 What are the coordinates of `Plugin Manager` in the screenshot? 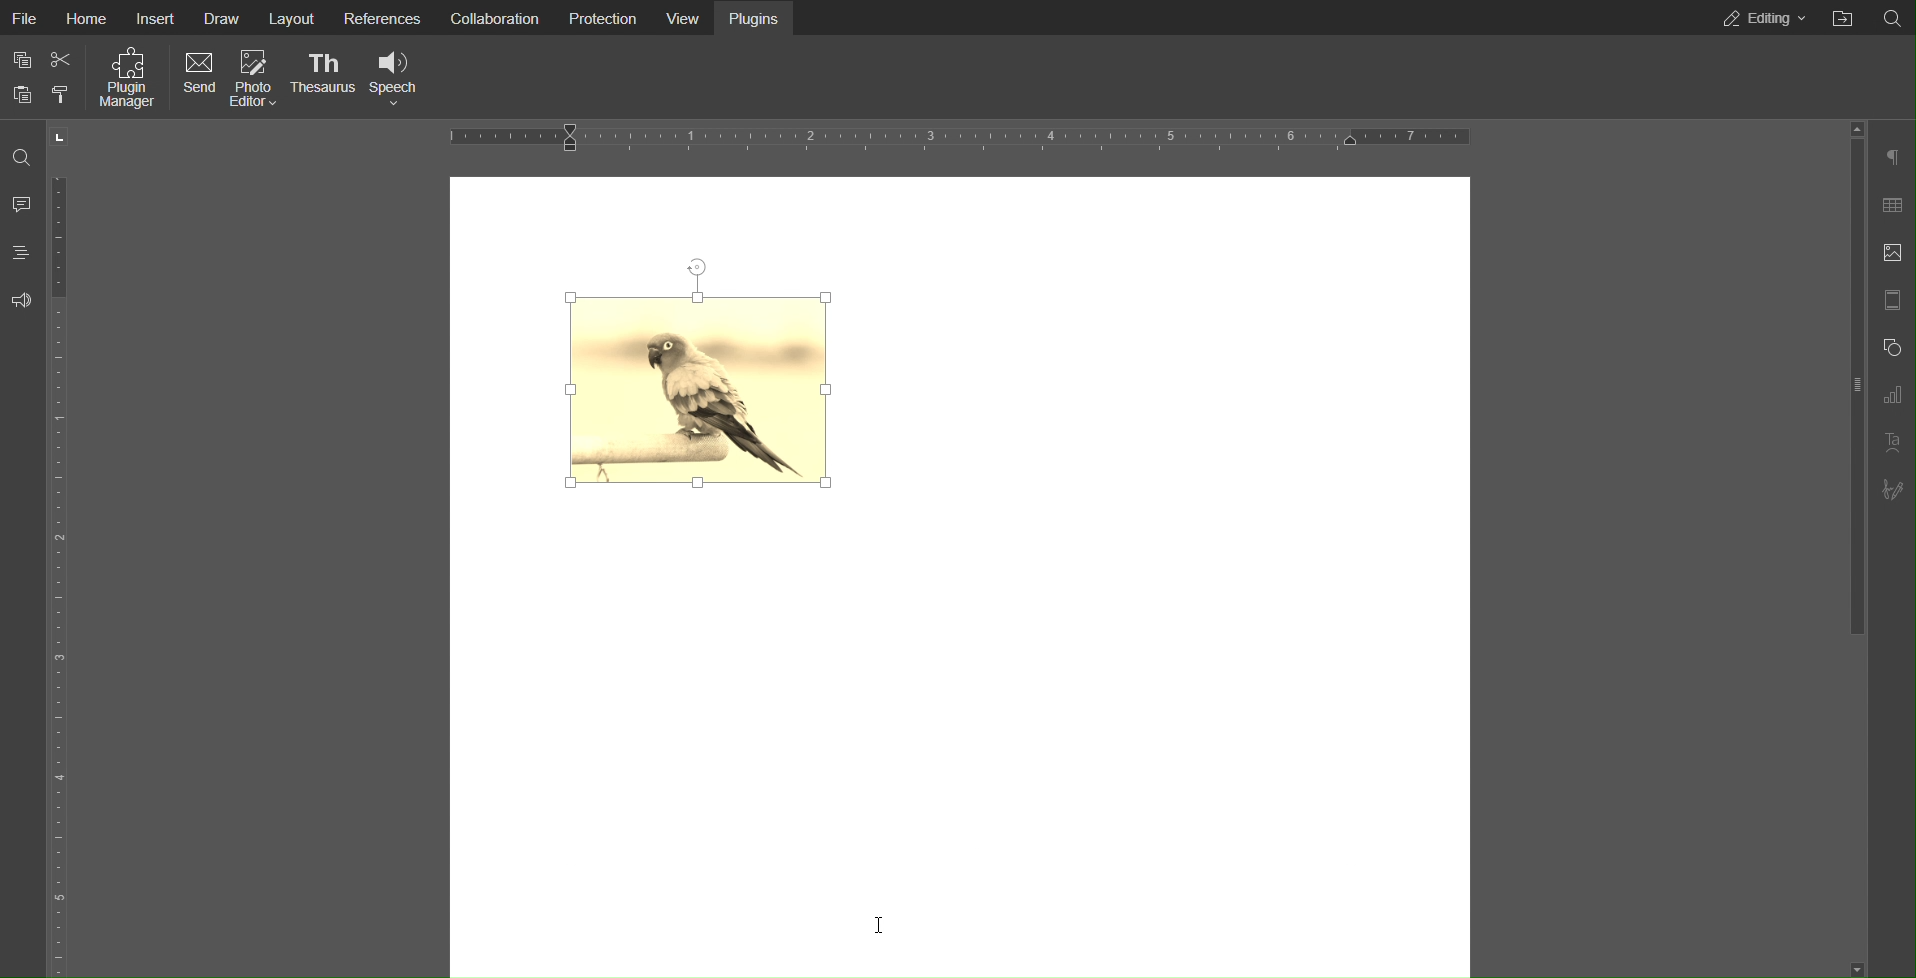 It's located at (130, 78).